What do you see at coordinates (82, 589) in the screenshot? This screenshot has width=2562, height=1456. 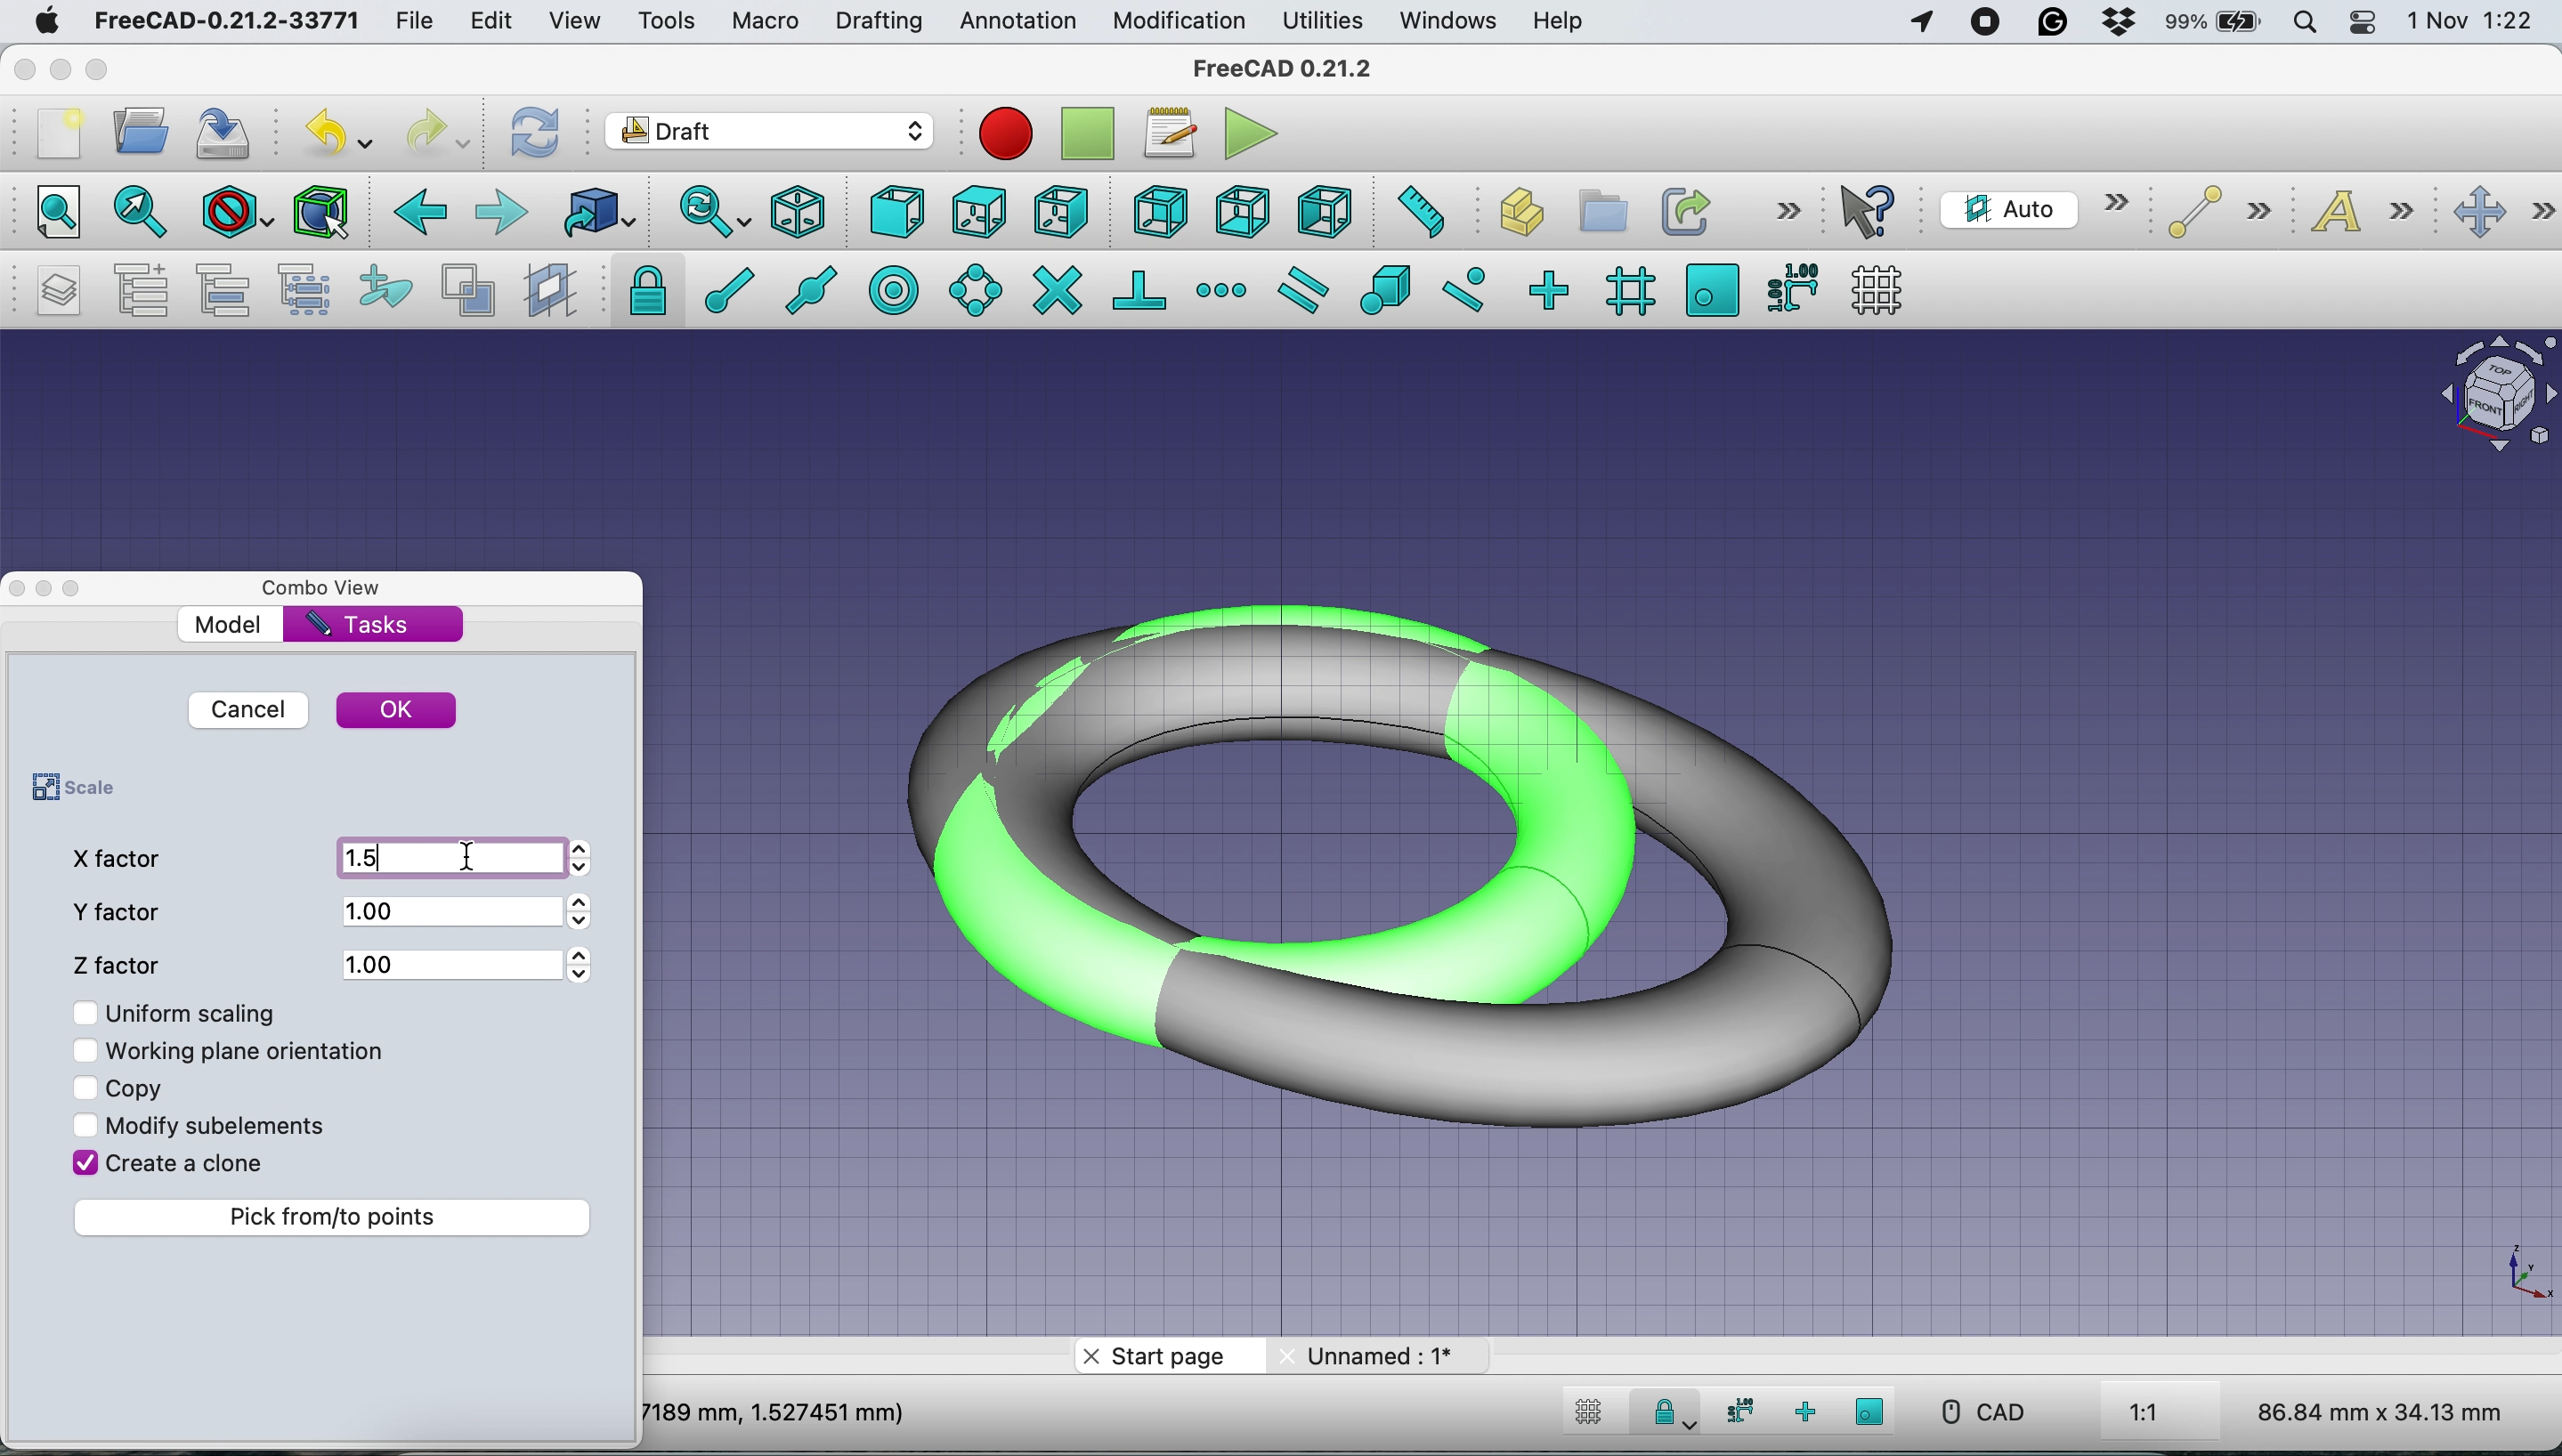 I see `Toggle Overlay` at bounding box center [82, 589].